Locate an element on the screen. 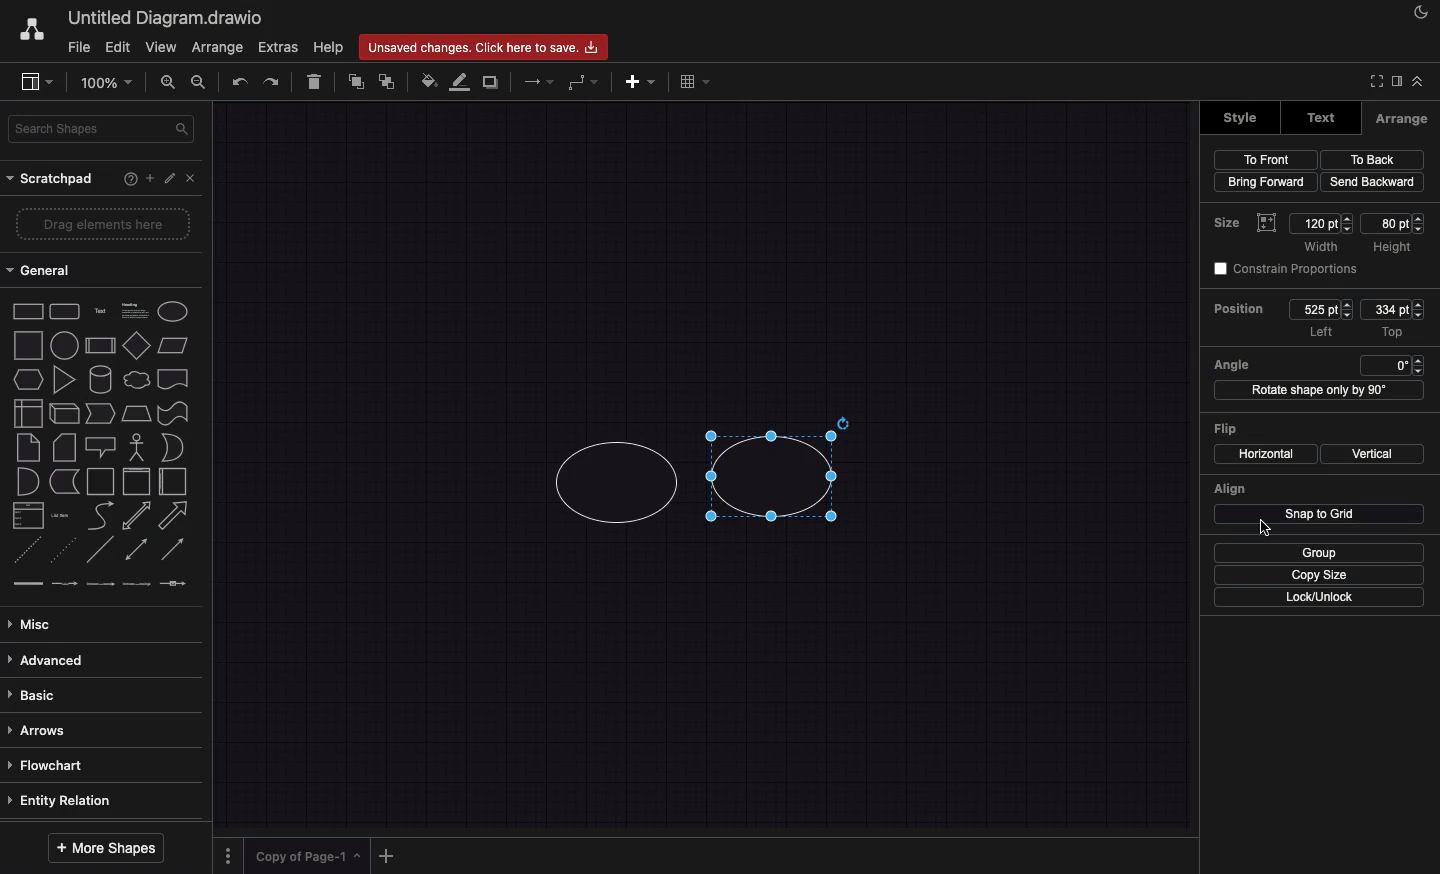 This screenshot has height=874, width=1440. circle is located at coordinates (65, 345).